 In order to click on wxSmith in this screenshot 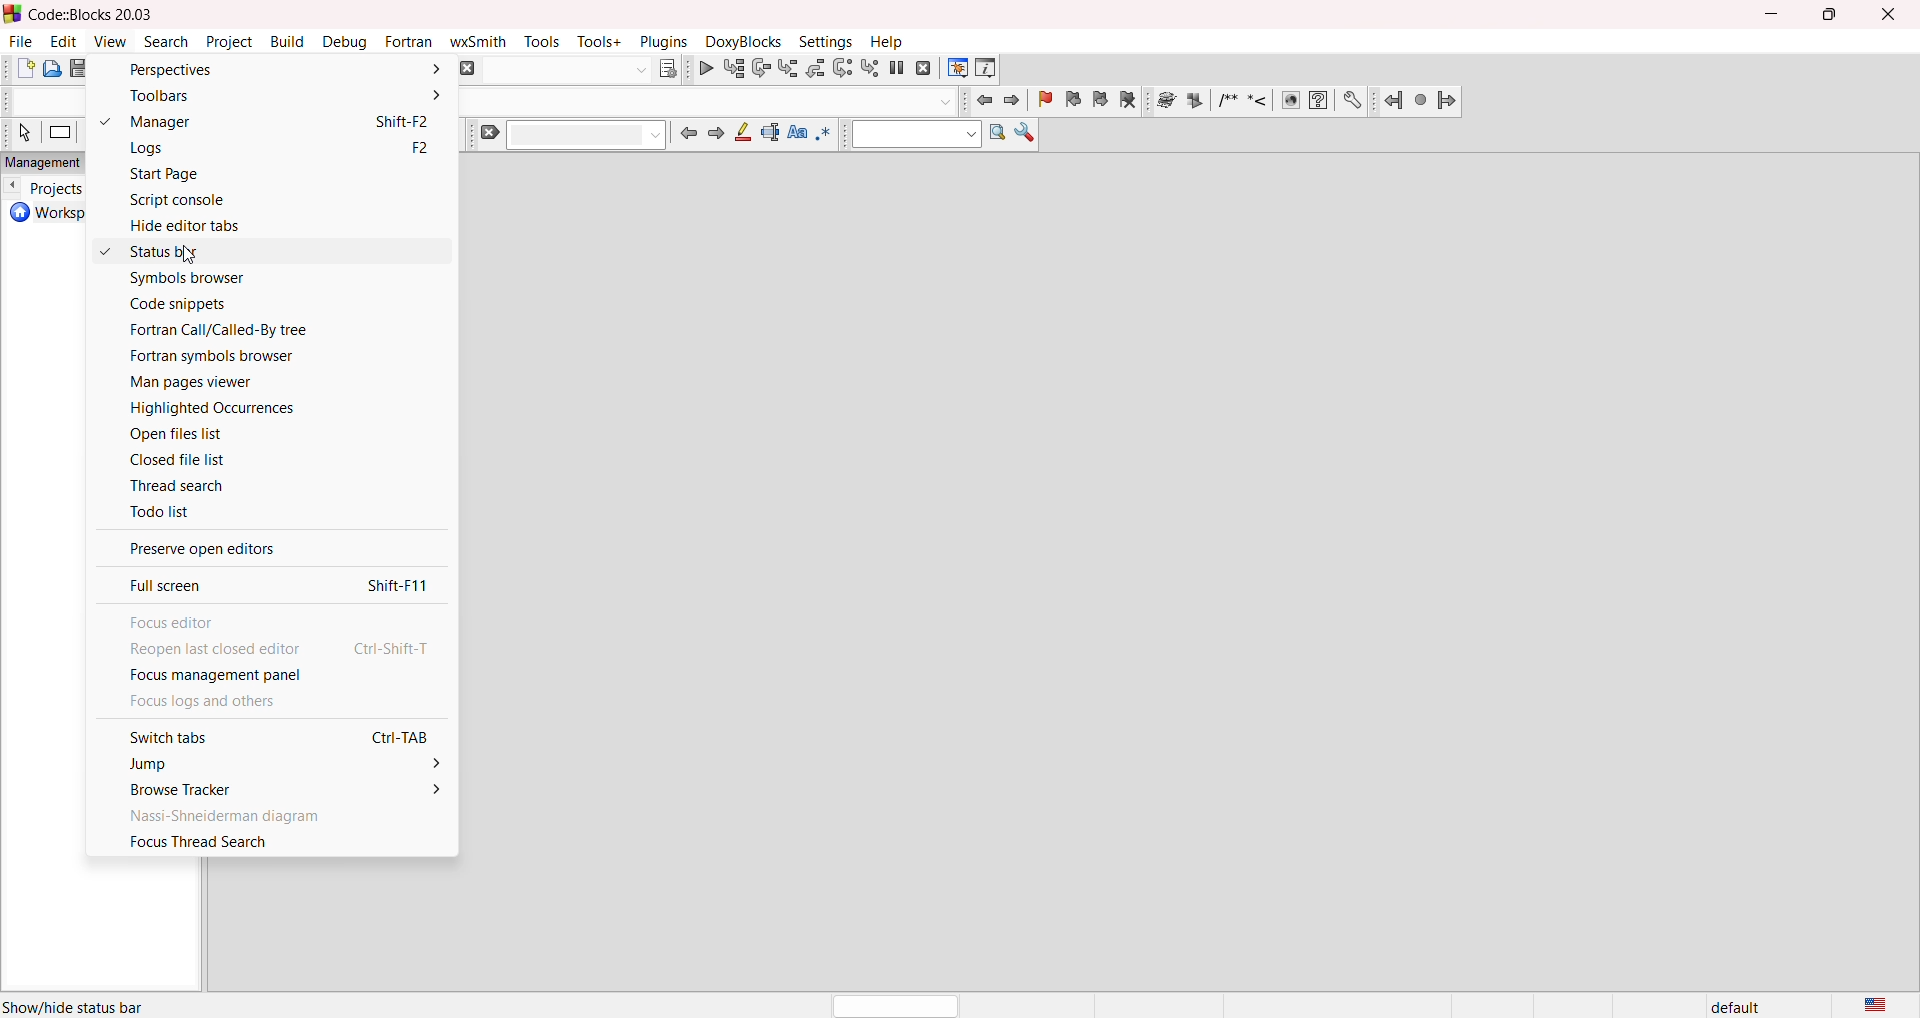, I will do `click(482, 41)`.